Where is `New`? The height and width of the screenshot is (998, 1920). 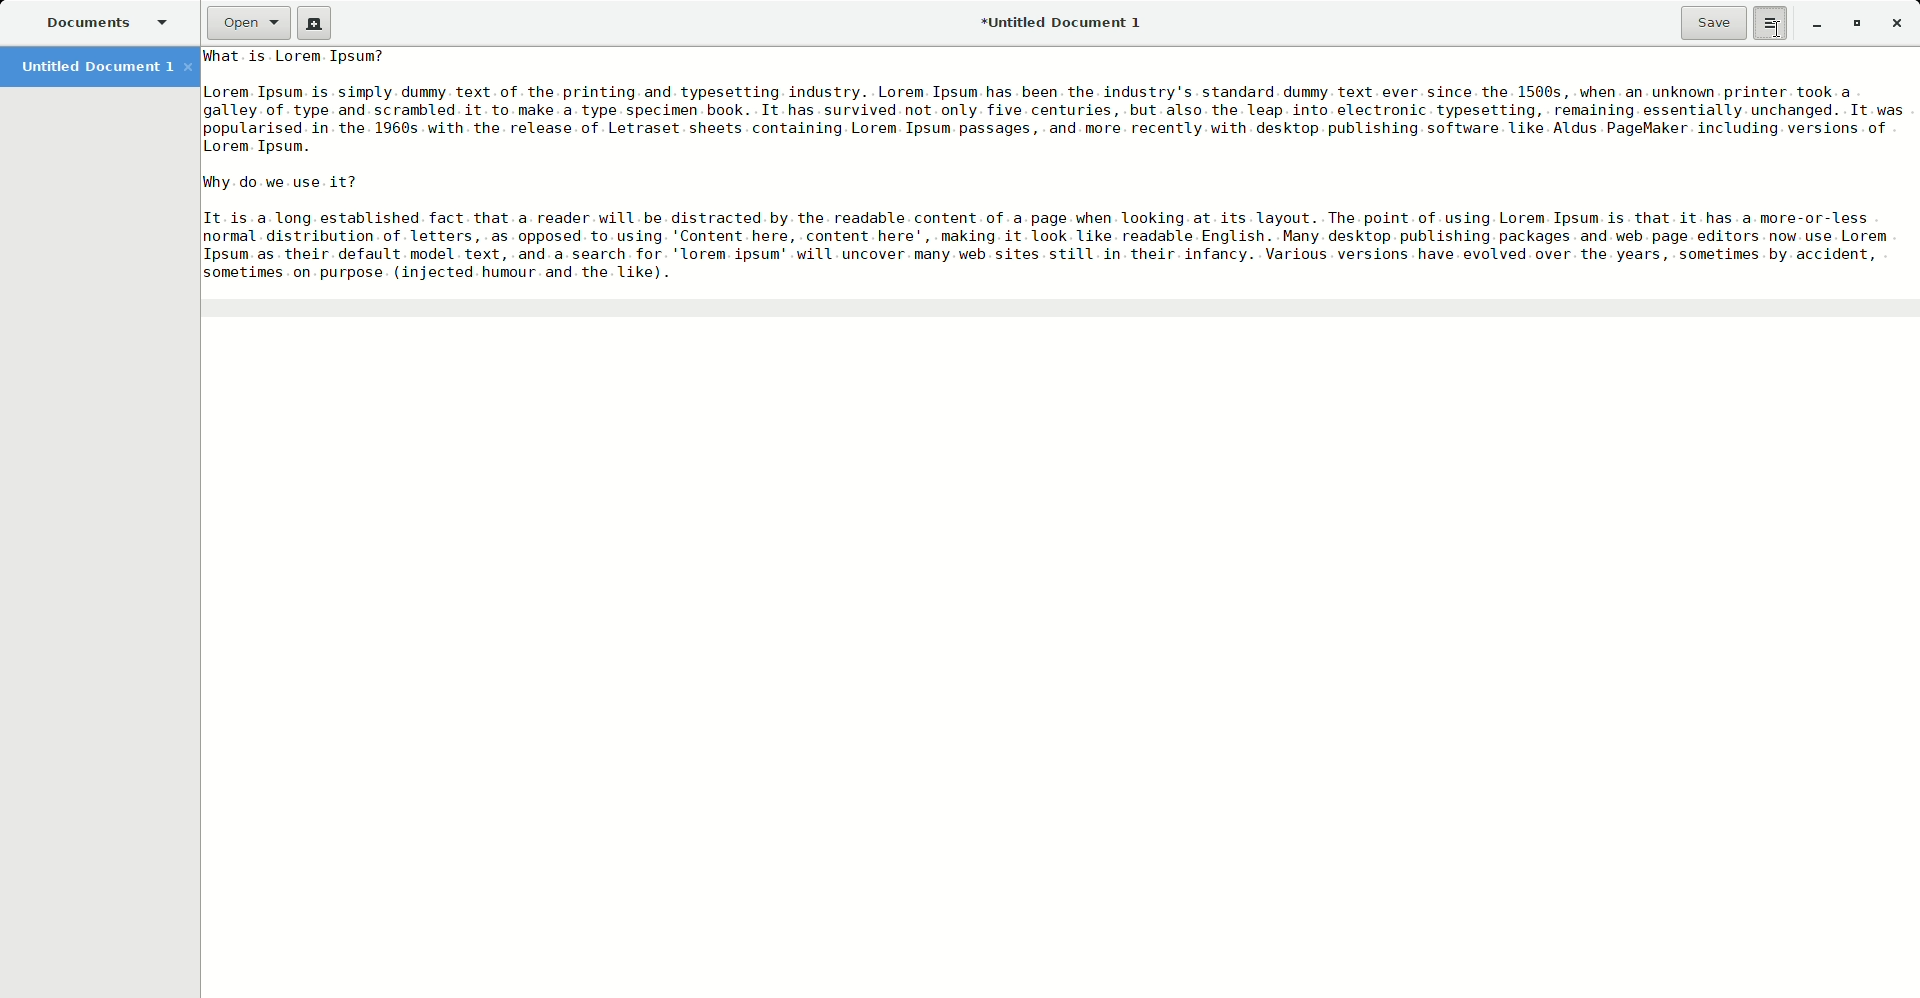
New is located at coordinates (313, 23).